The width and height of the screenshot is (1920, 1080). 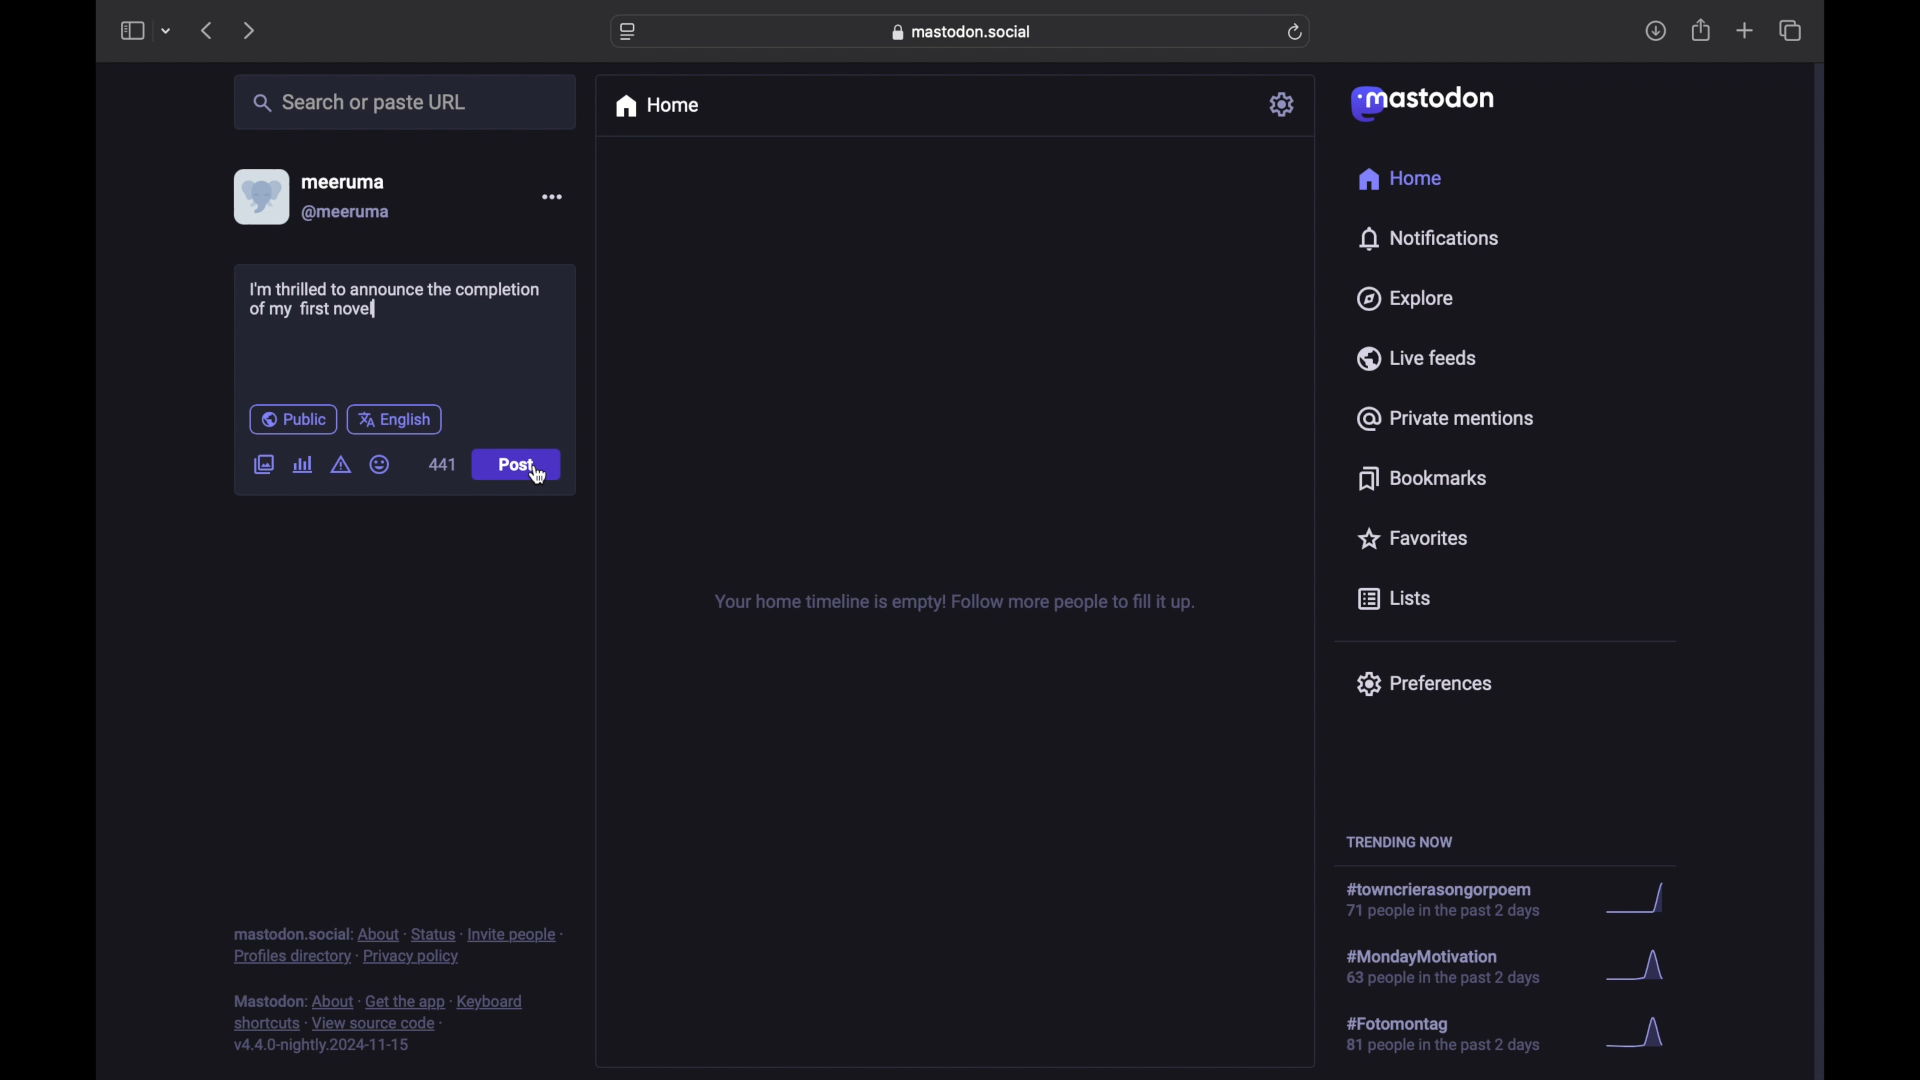 I want to click on private mentions, so click(x=1444, y=418).